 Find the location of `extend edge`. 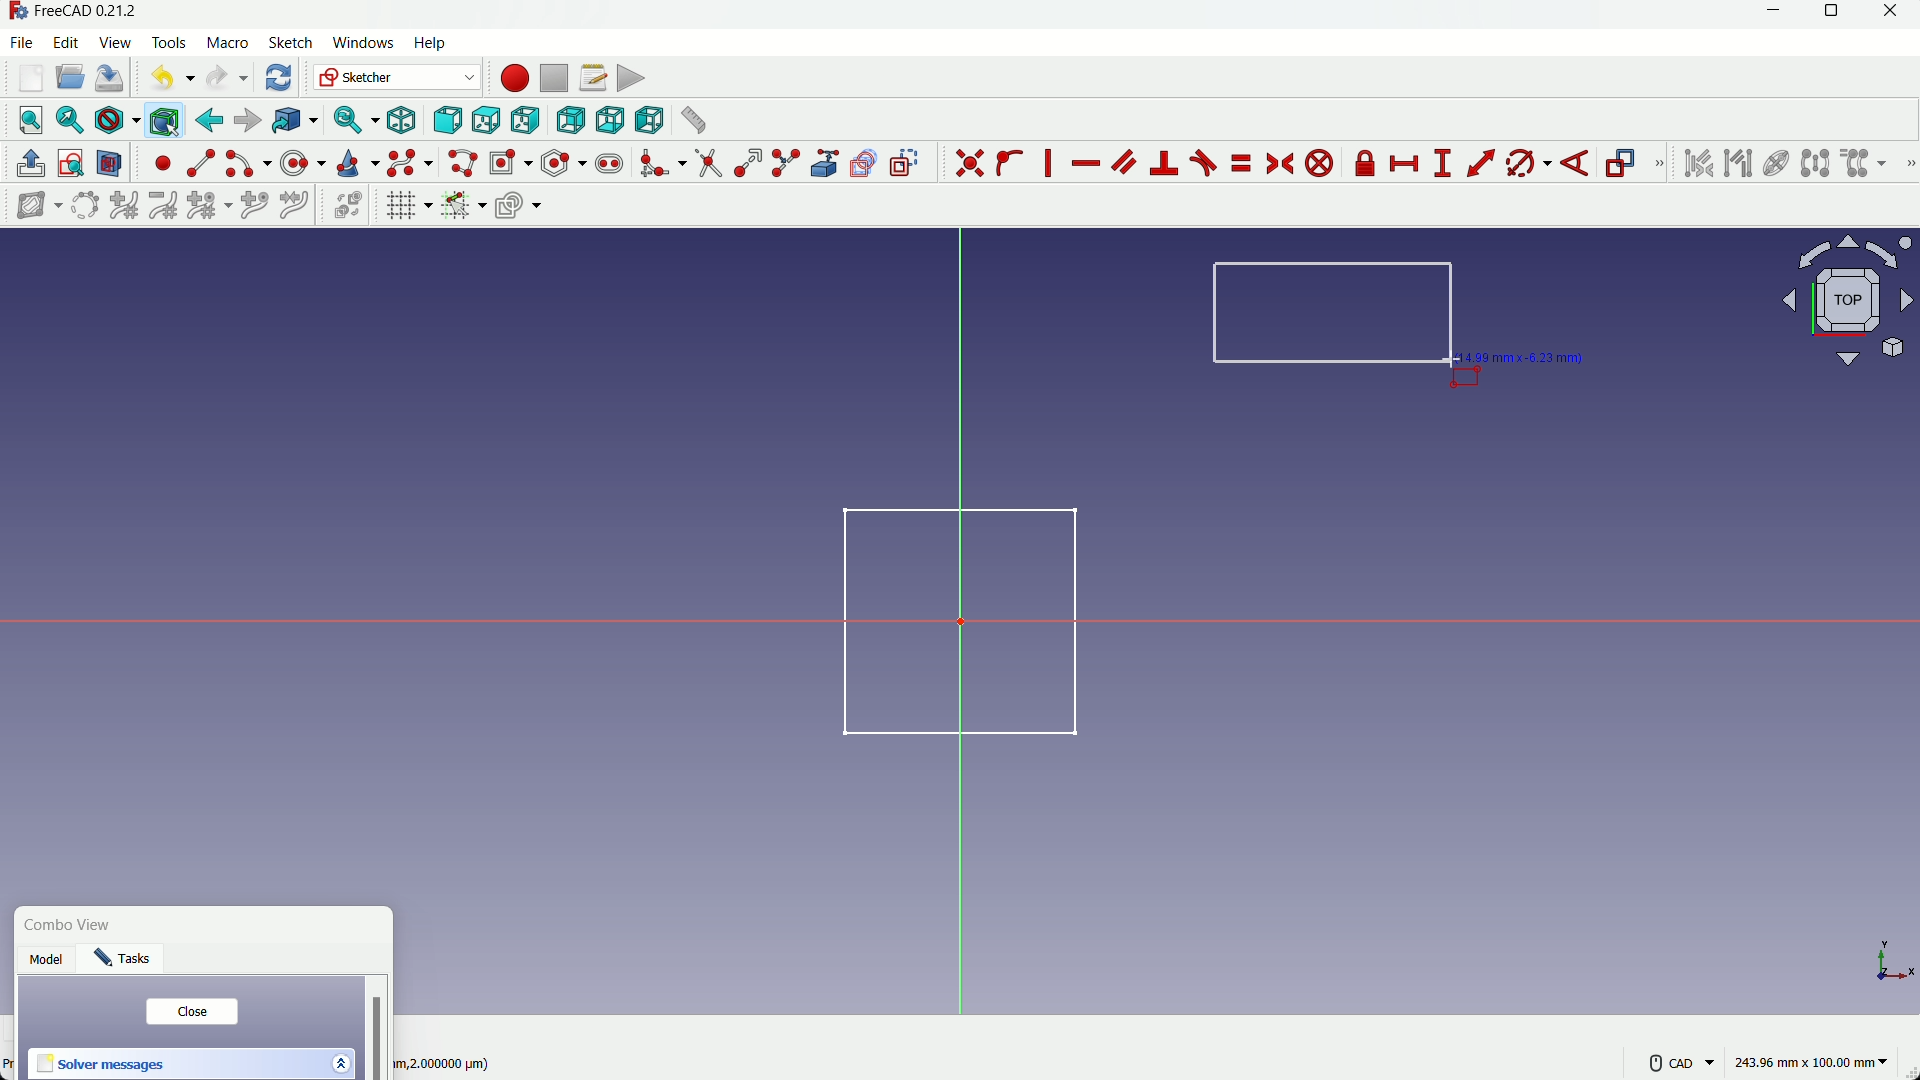

extend edge is located at coordinates (748, 164).